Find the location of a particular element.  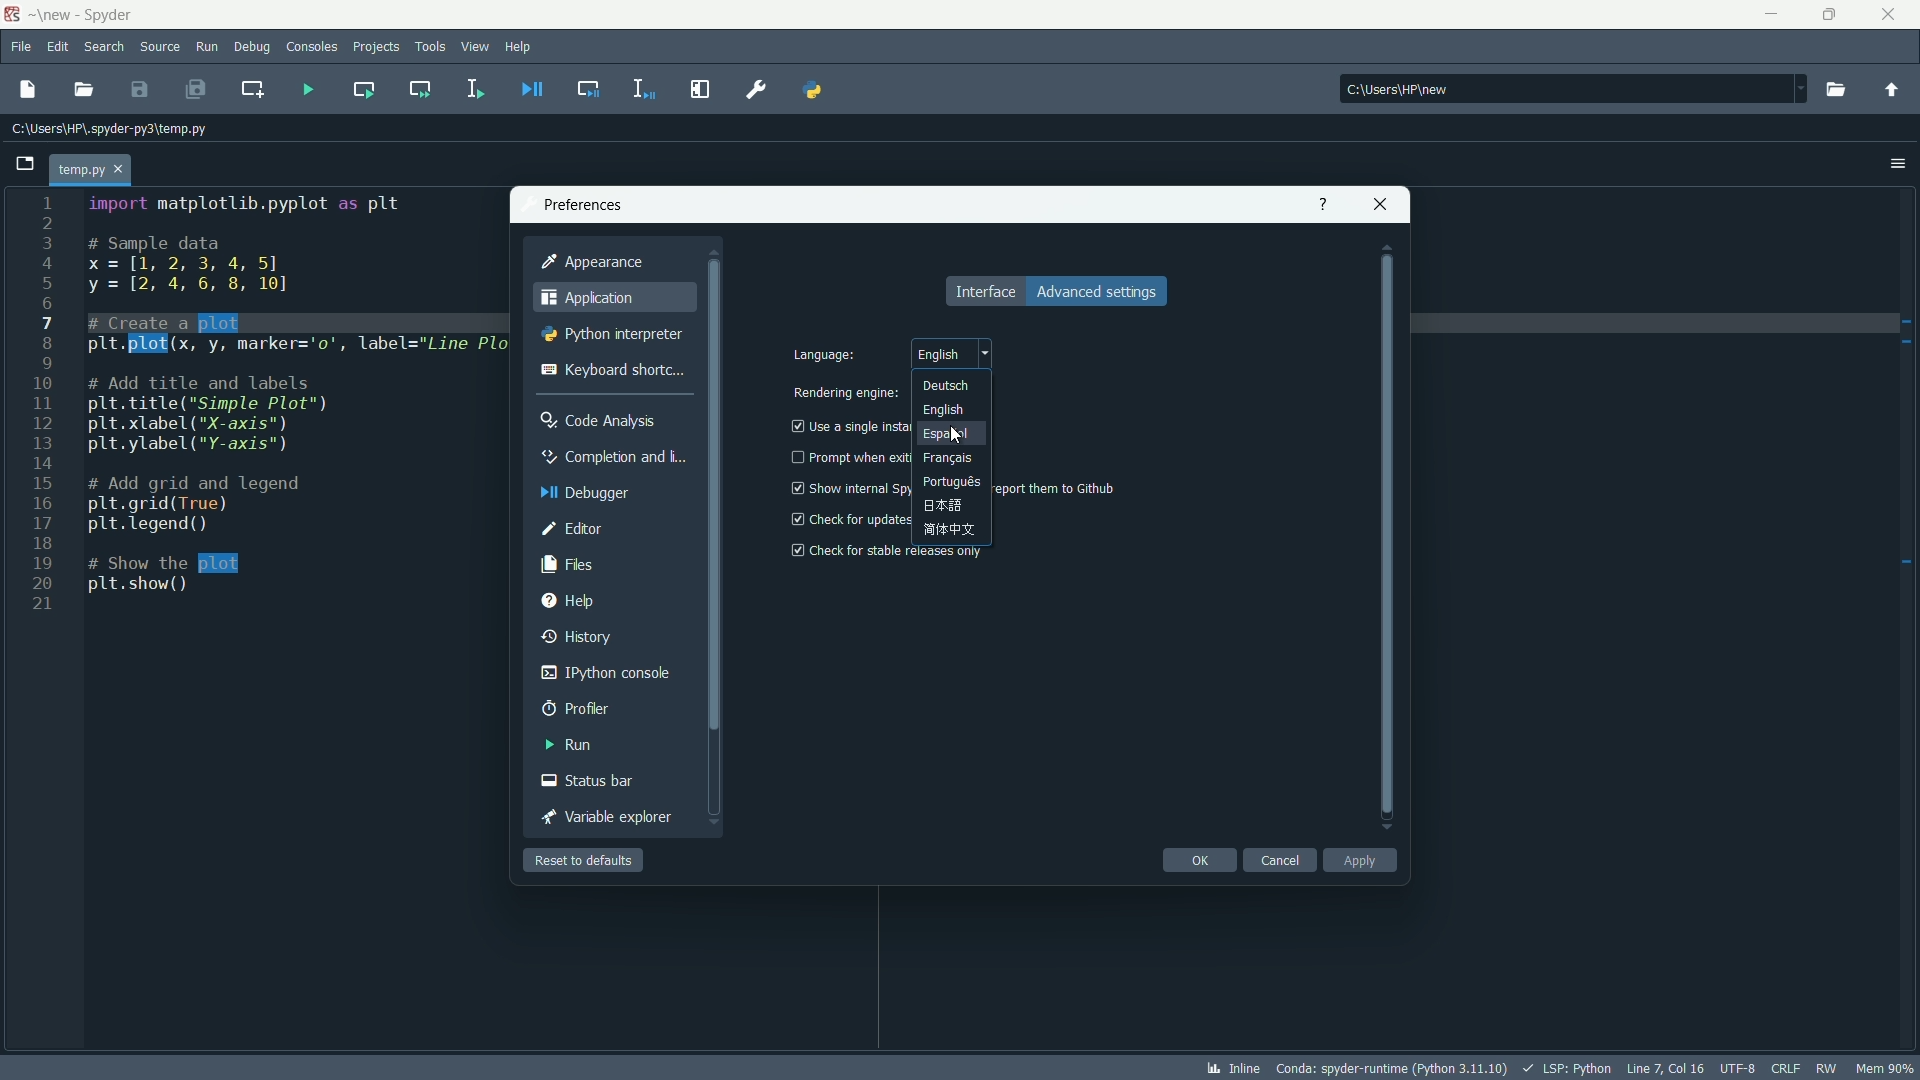

code analysis is located at coordinates (601, 422).